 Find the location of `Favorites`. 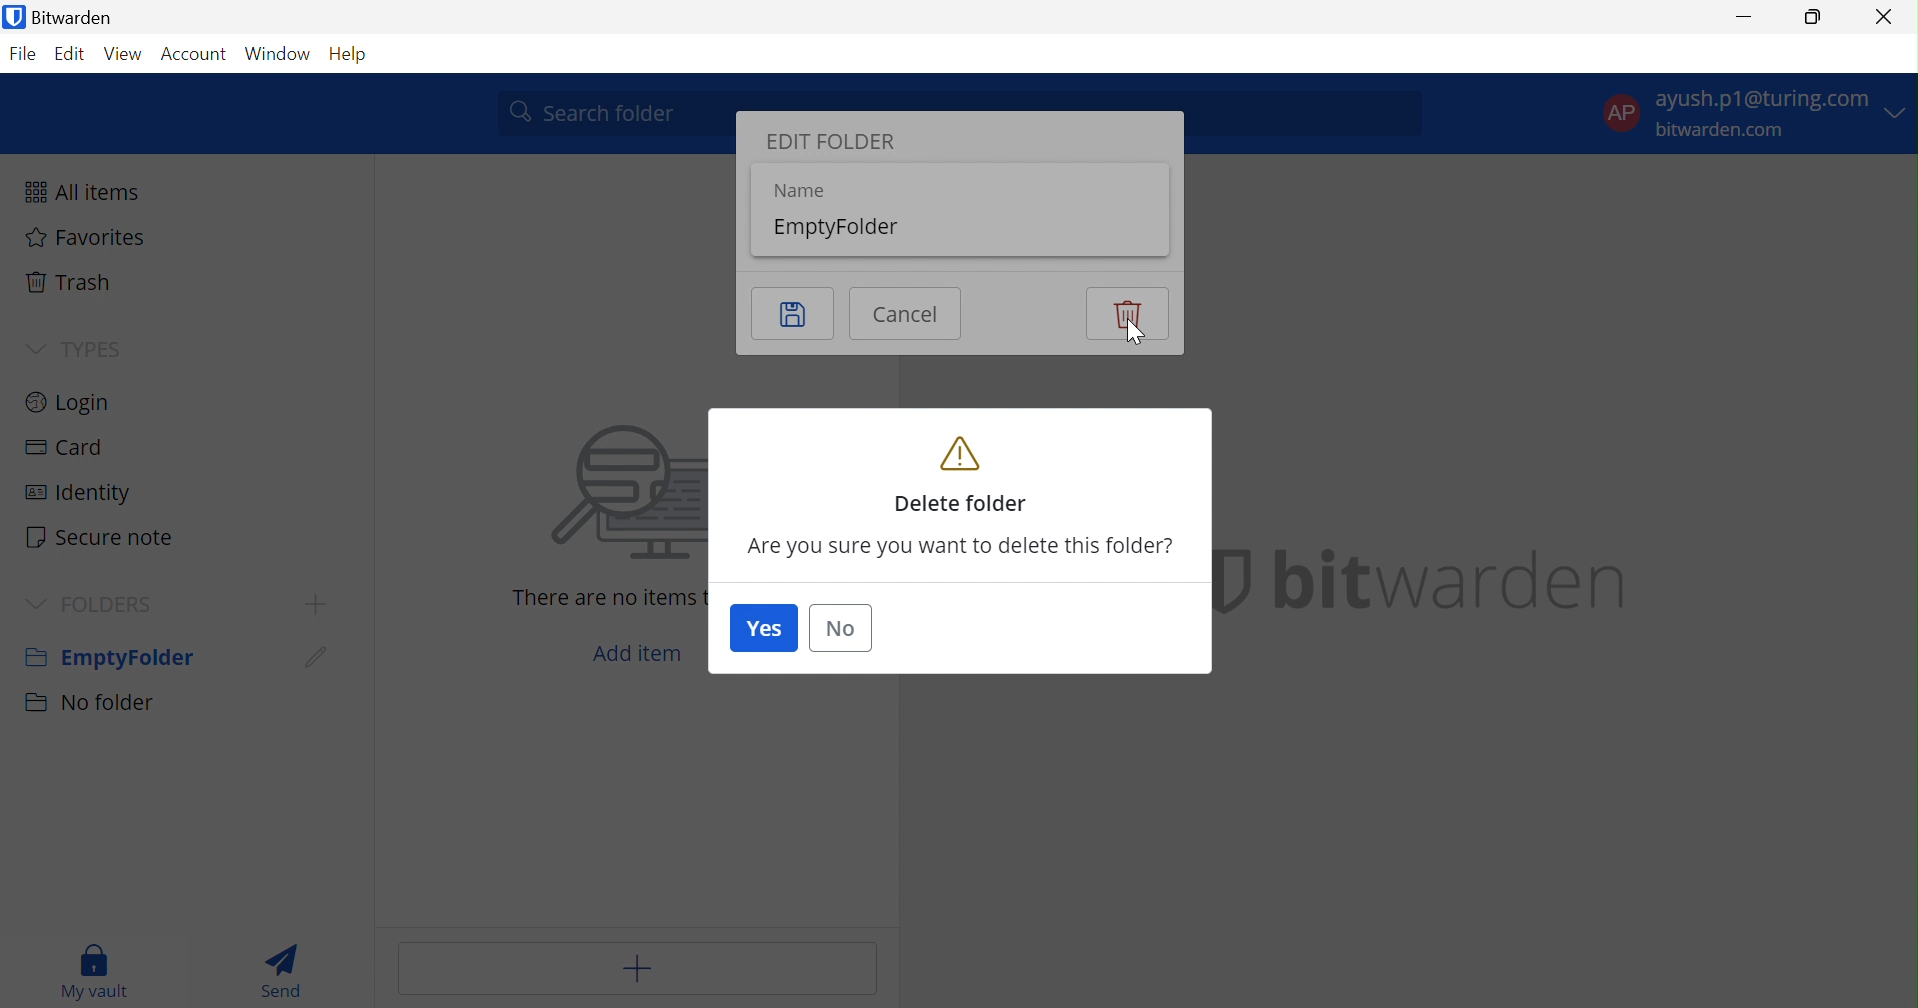

Favorites is located at coordinates (86, 237).